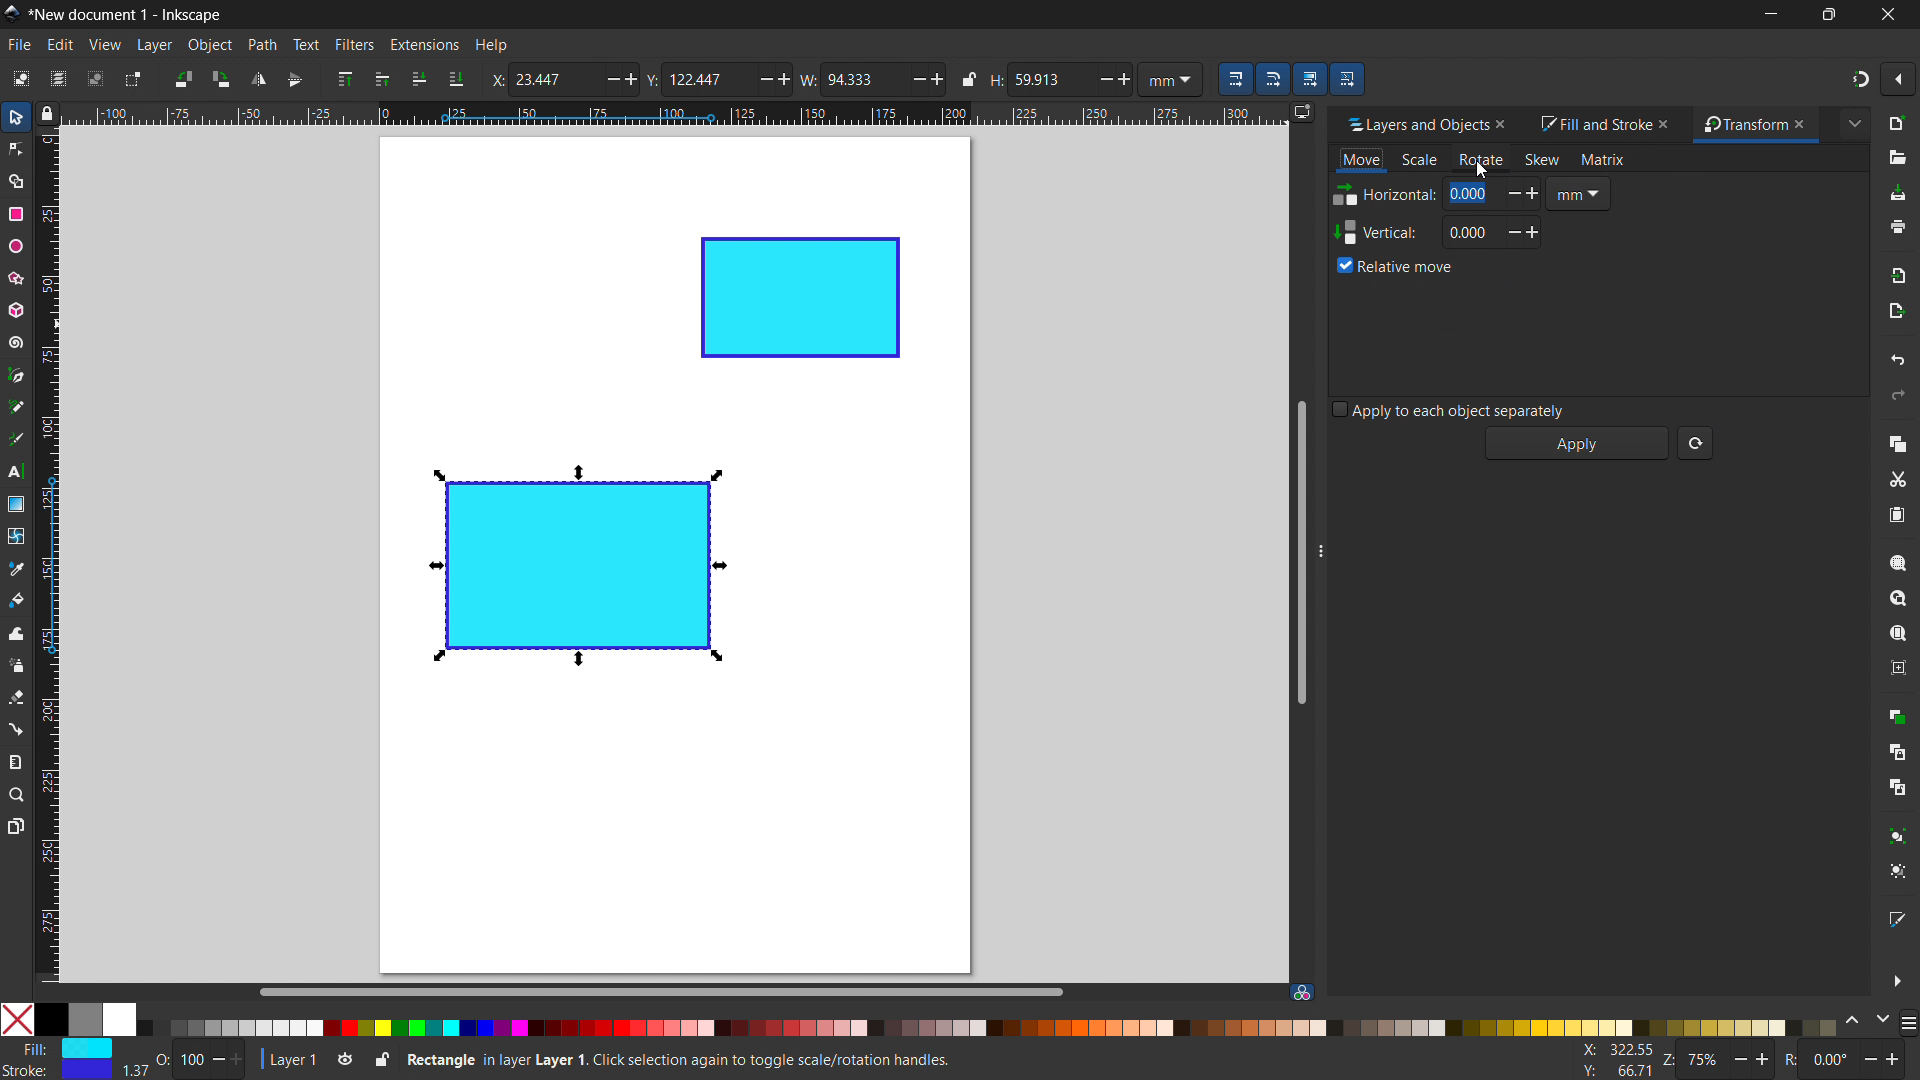 This screenshot has width=1920, height=1080. I want to click on transform, so click(1740, 125).